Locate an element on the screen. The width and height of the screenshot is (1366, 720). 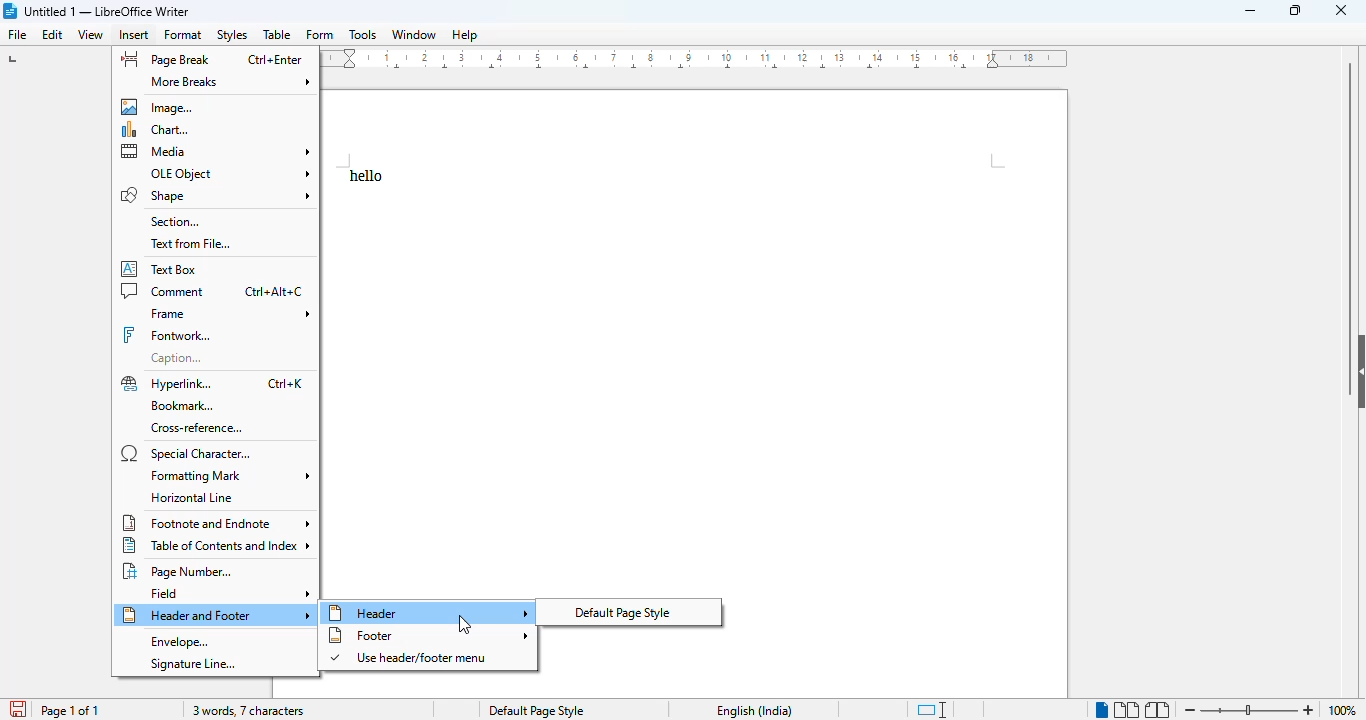
text box is located at coordinates (160, 269).